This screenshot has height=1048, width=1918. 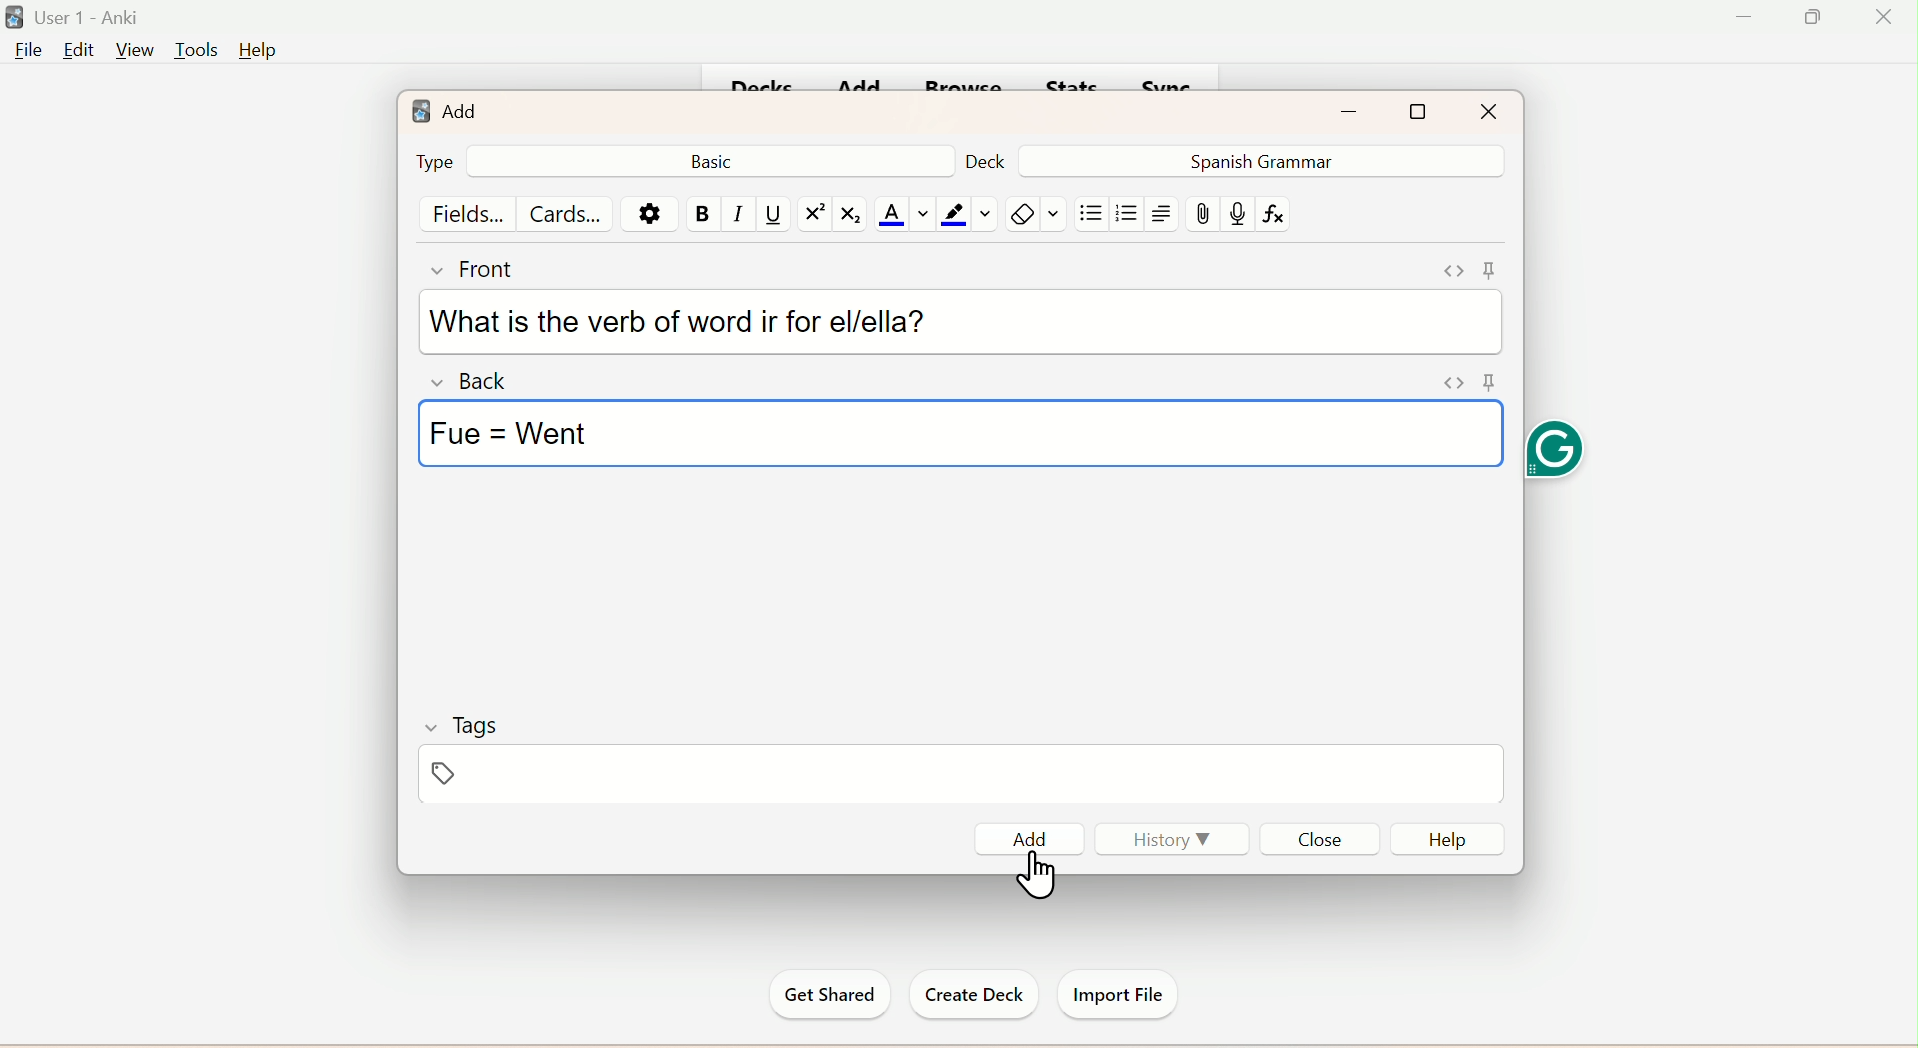 What do you see at coordinates (1035, 836) in the screenshot?
I see `Add` at bounding box center [1035, 836].